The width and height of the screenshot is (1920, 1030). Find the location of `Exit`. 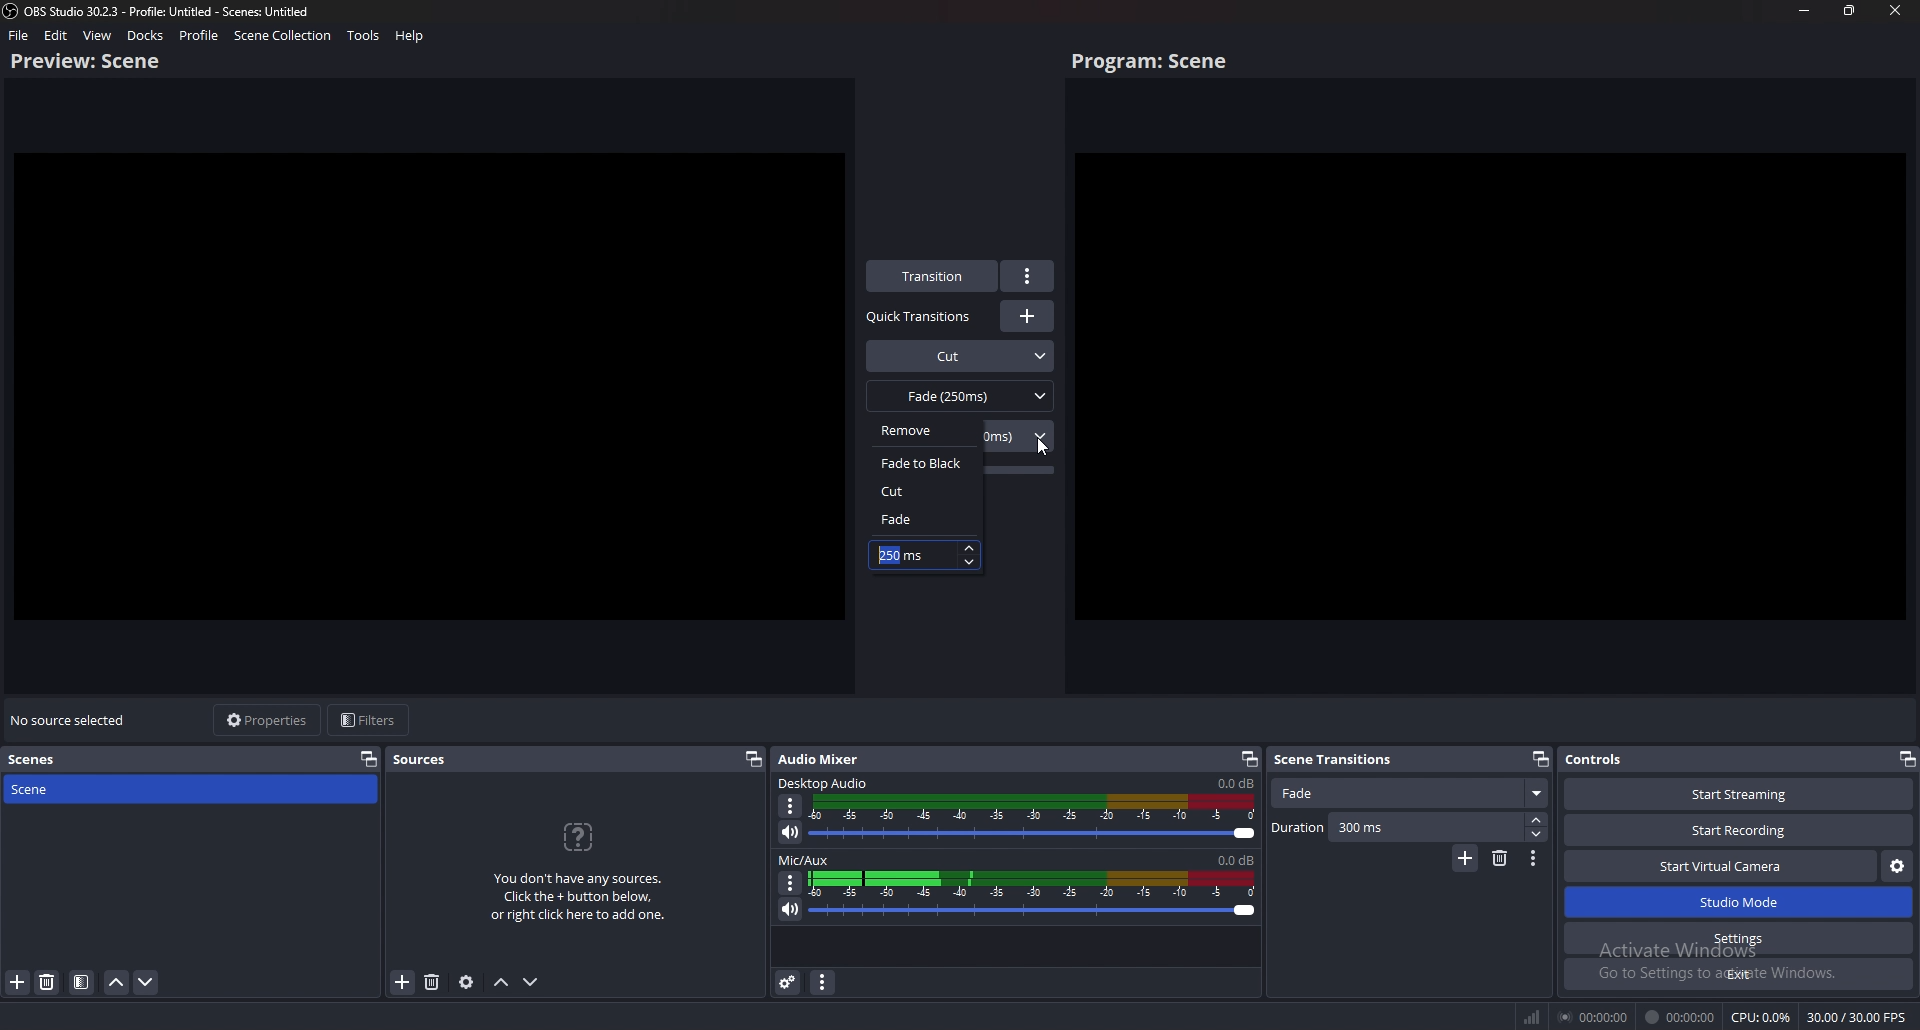

Exit is located at coordinates (1738, 974).